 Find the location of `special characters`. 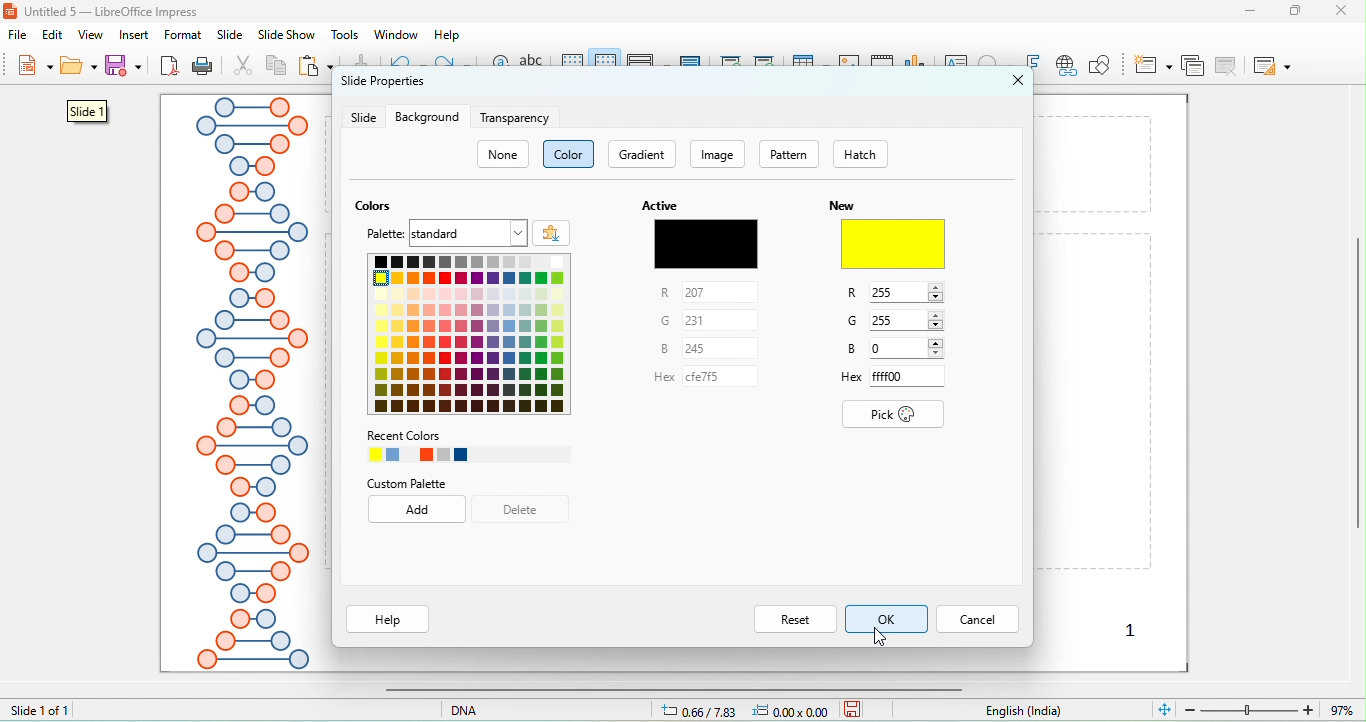

special characters is located at coordinates (998, 63).